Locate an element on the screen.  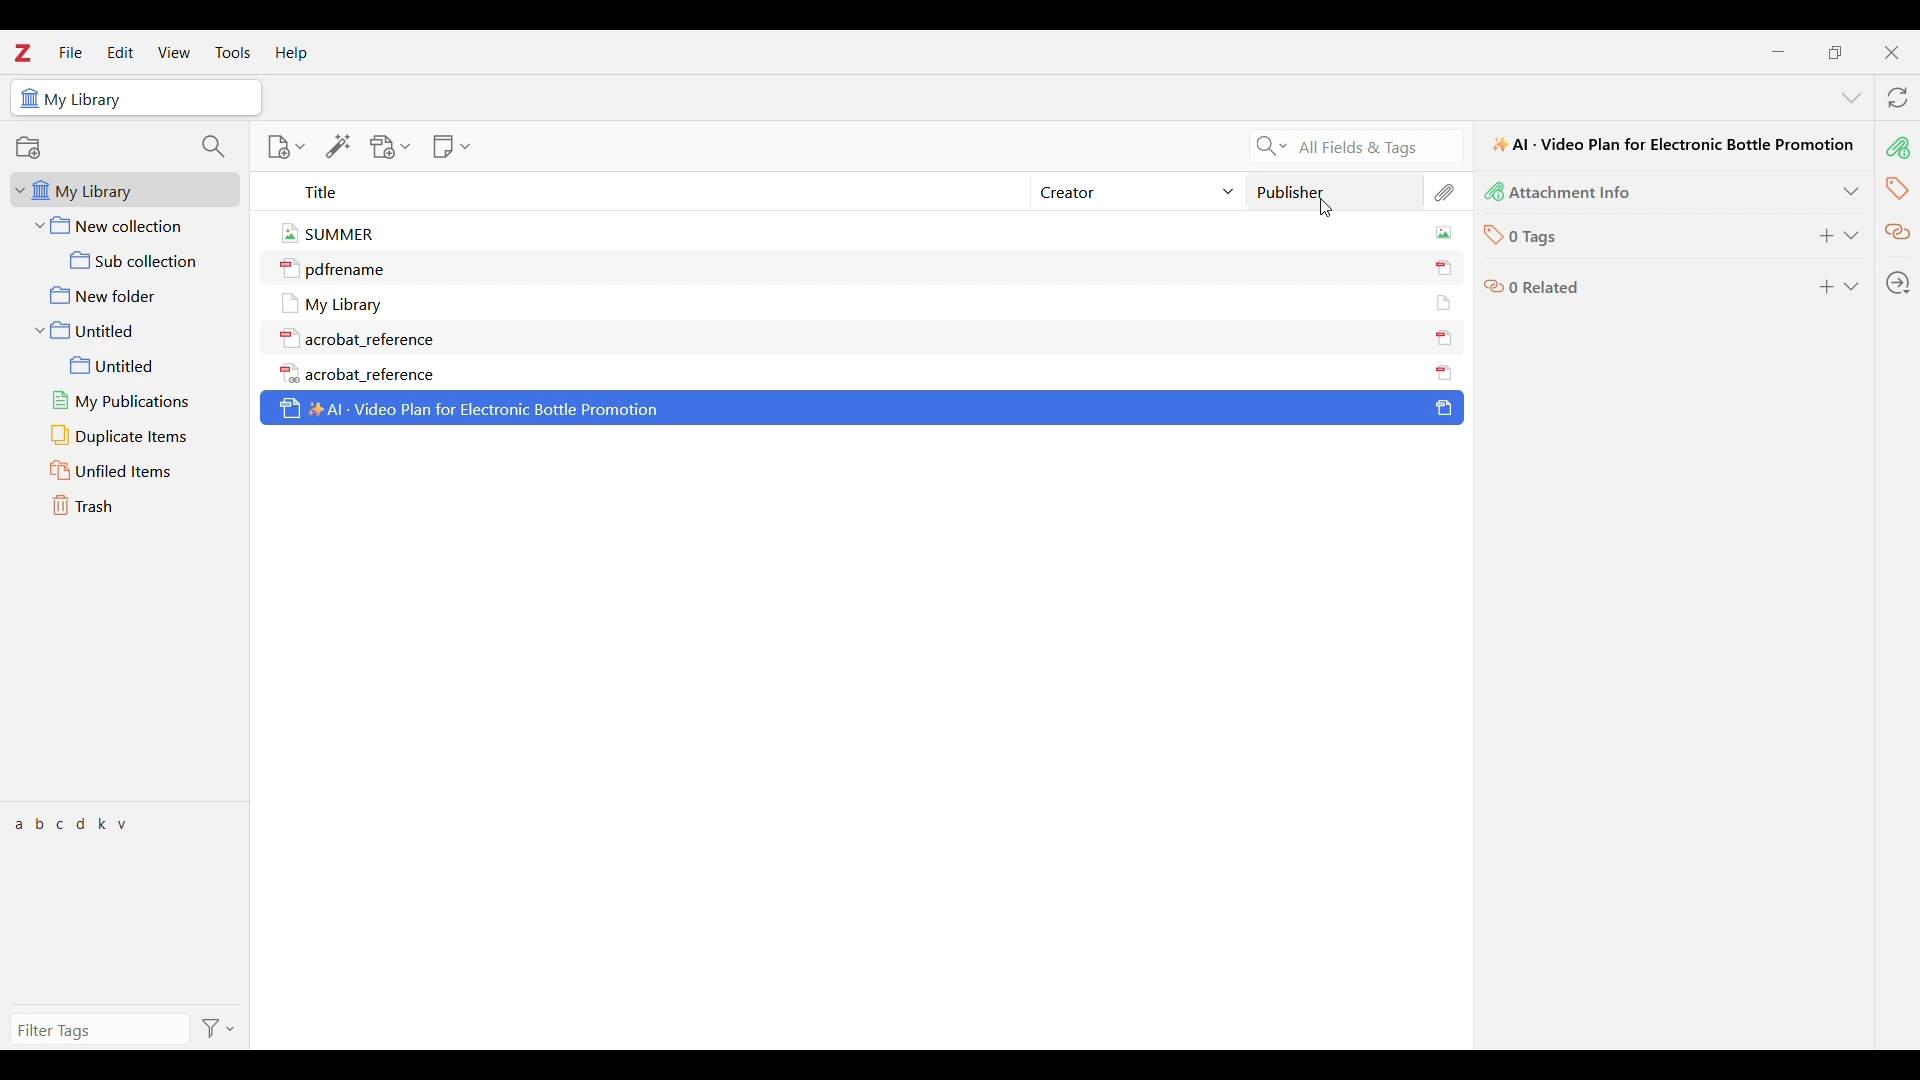
New item options is located at coordinates (286, 147).